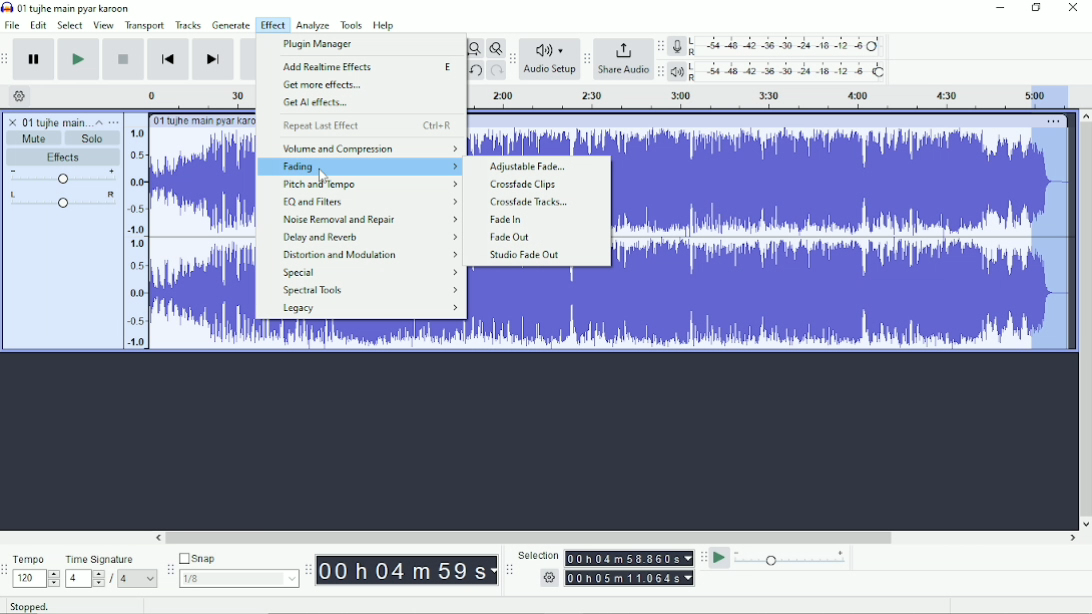 The image size is (1092, 614). Describe the element at coordinates (512, 237) in the screenshot. I see `Fade Out` at that location.